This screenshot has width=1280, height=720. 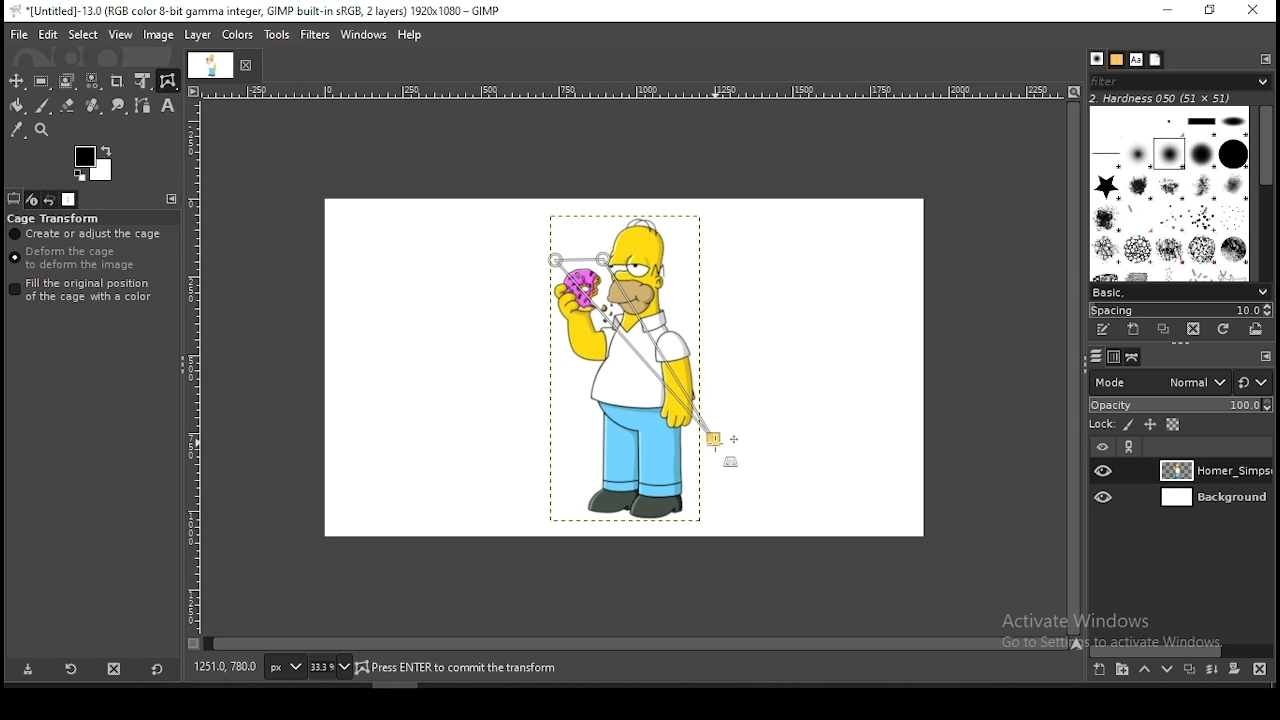 I want to click on windows, so click(x=364, y=33).